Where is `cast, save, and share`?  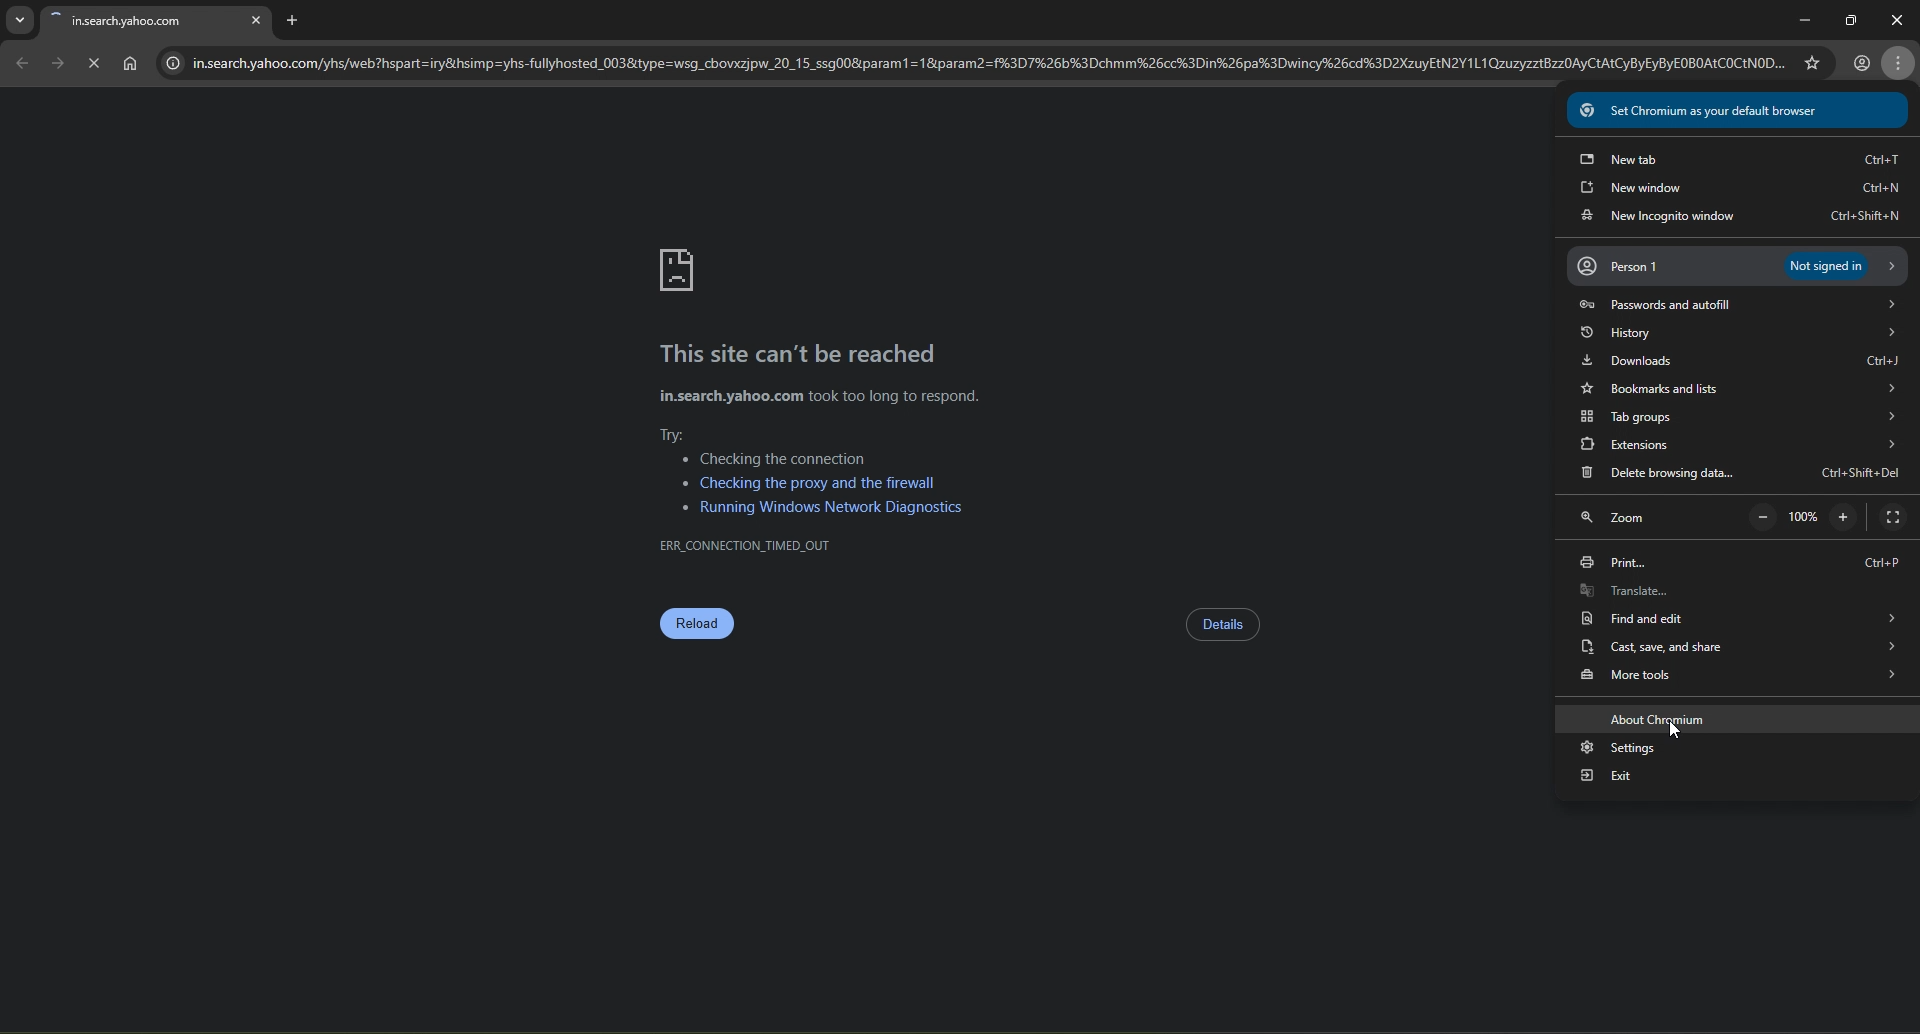
cast, save, and share is located at coordinates (1741, 647).